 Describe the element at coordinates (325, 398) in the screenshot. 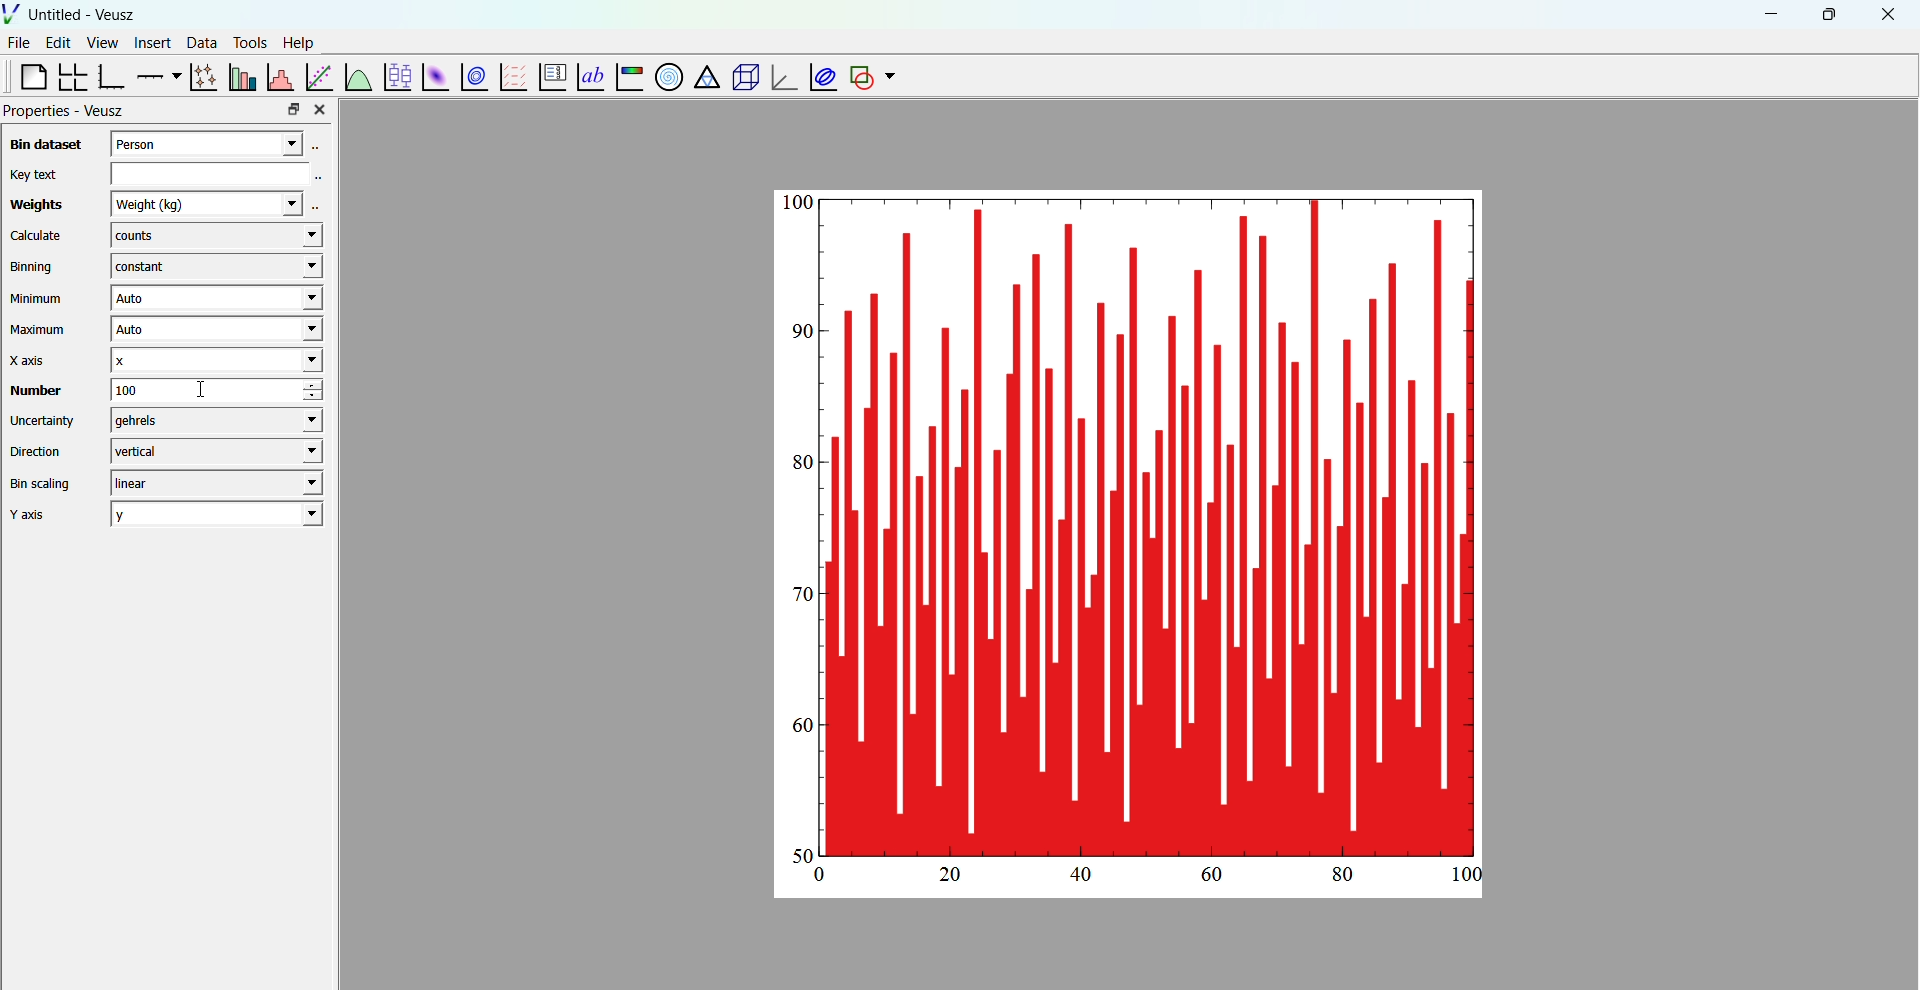

I see `decrease number` at that location.